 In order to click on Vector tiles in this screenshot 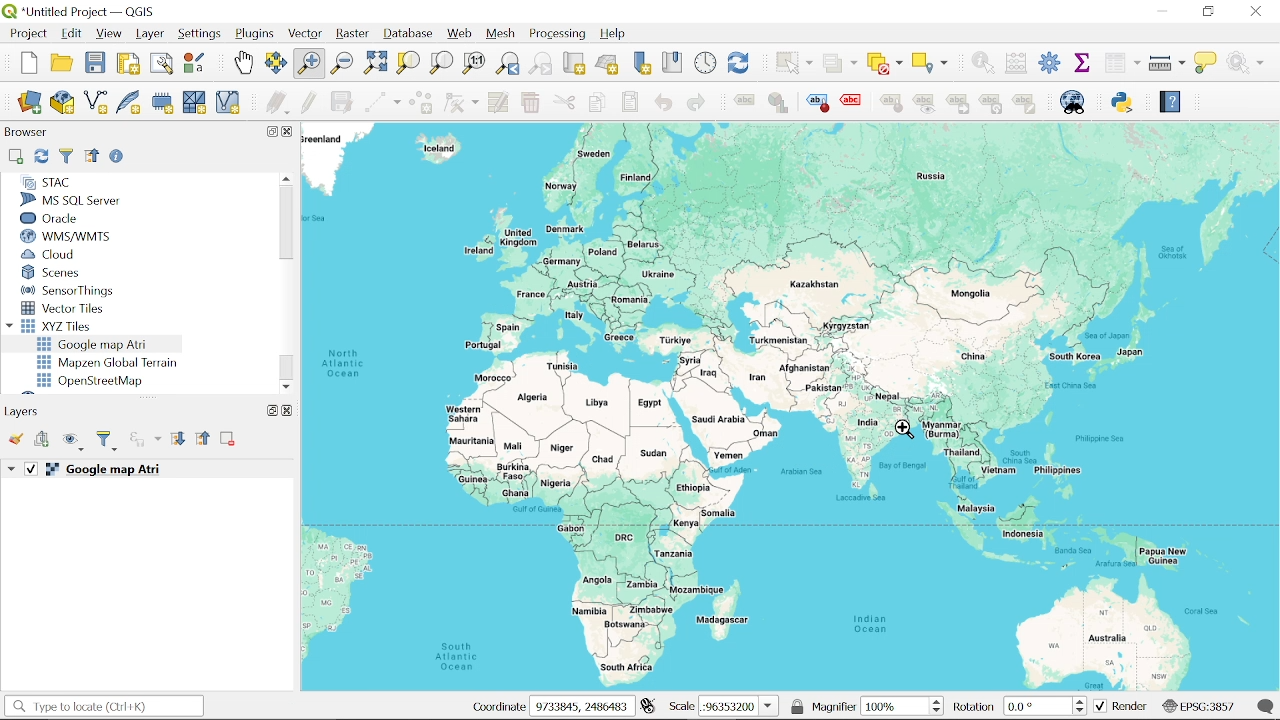, I will do `click(64, 308)`.